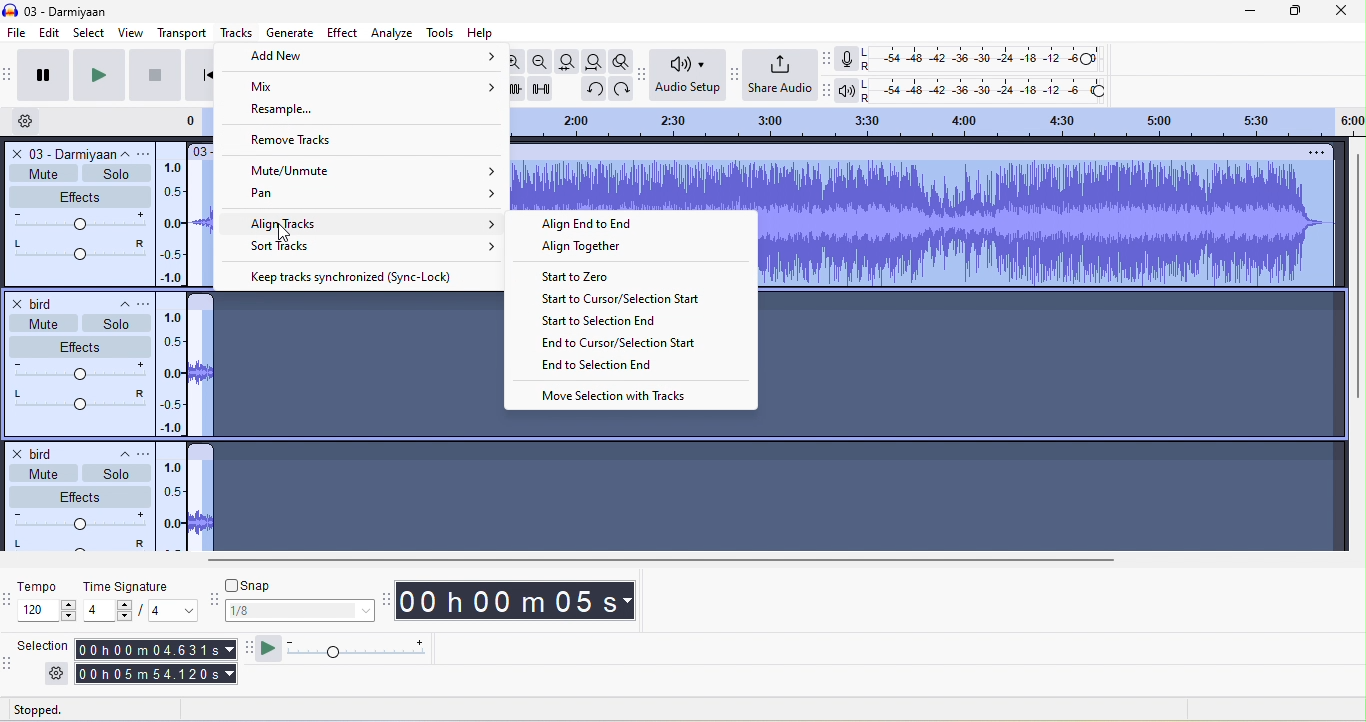 Image resolution: width=1366 pixels, height=722 pixels. Describe the element at coordinates (43, 75) in the screenshot. I see `pause` at that location.